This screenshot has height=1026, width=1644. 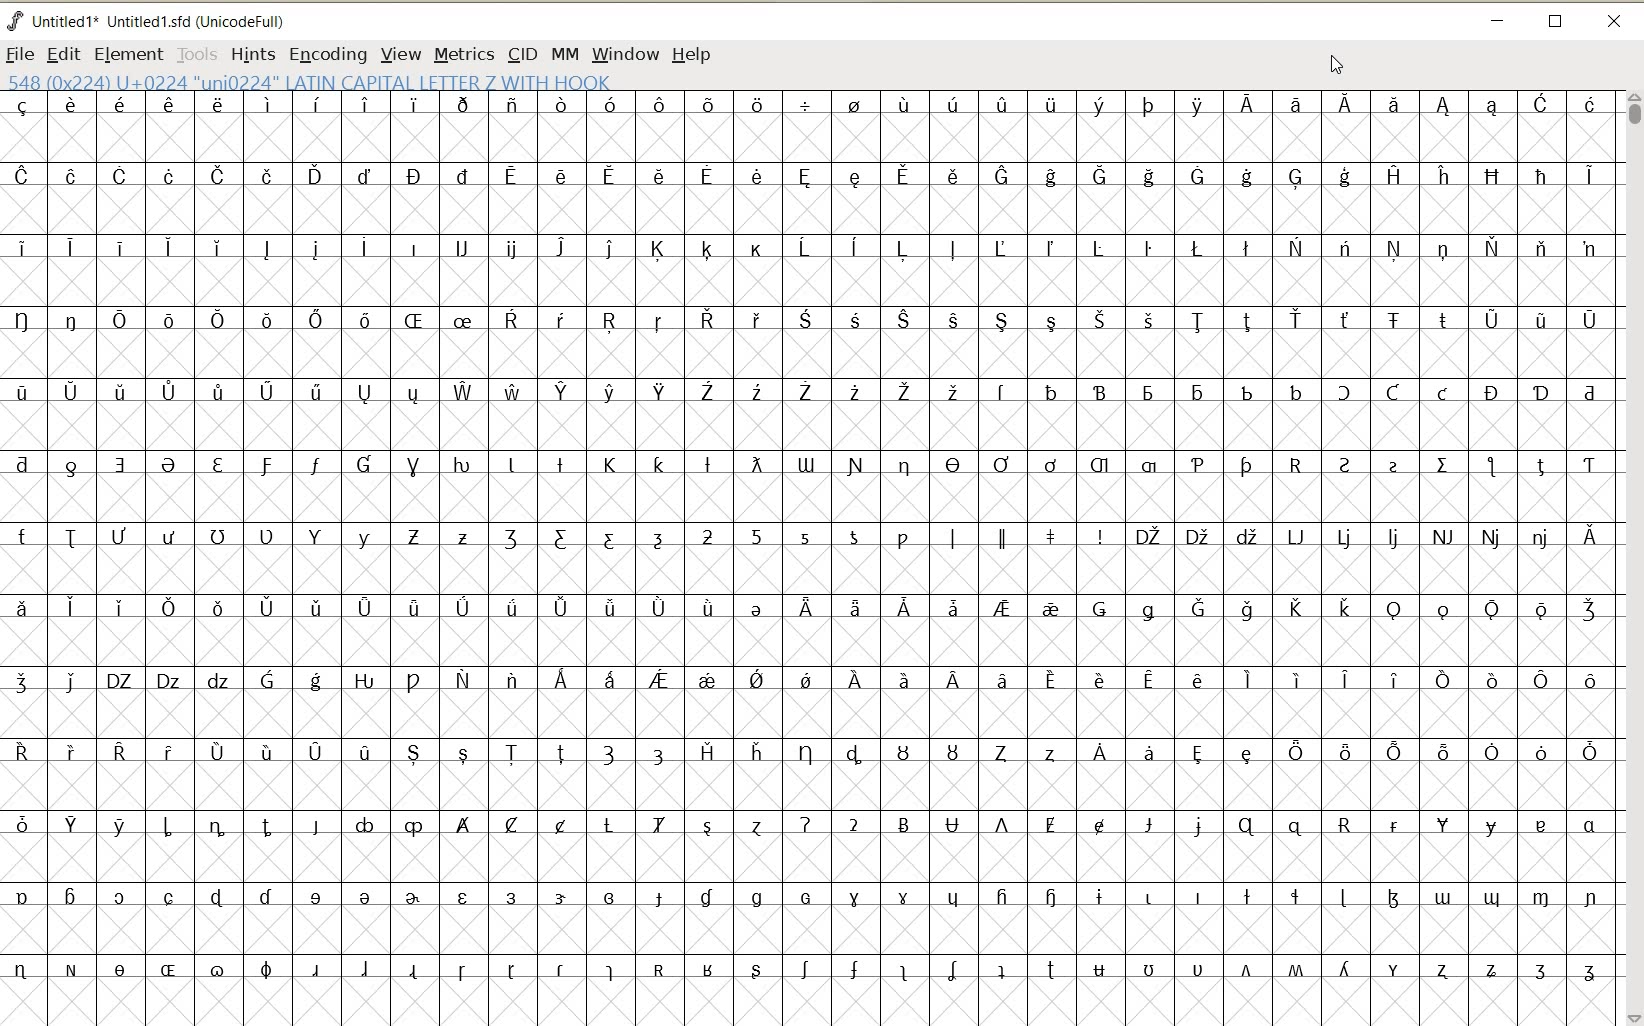 What do you see at coordinates (327, 55) in the screenshot?
I see `ENCODING` at bounding box center [327, 55].